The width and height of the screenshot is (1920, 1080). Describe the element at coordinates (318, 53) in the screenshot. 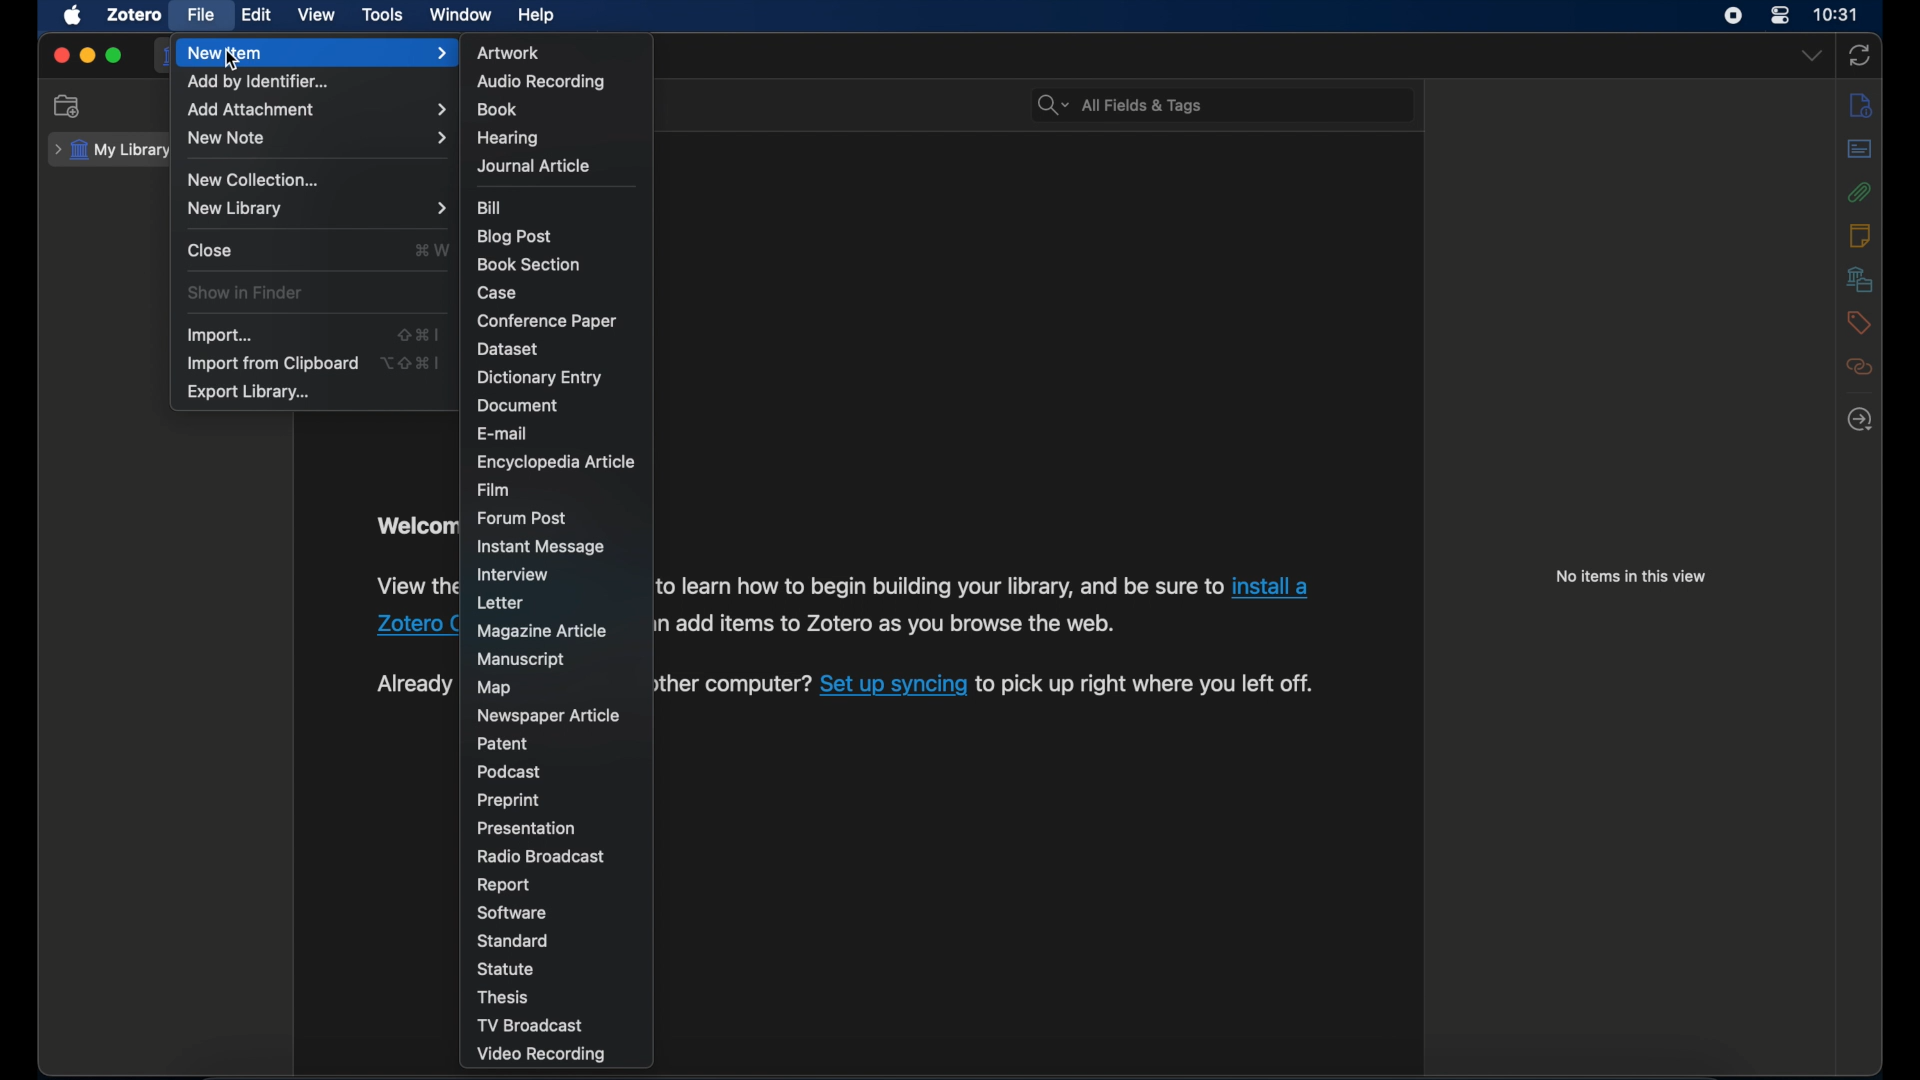

I see `new item` at that location.